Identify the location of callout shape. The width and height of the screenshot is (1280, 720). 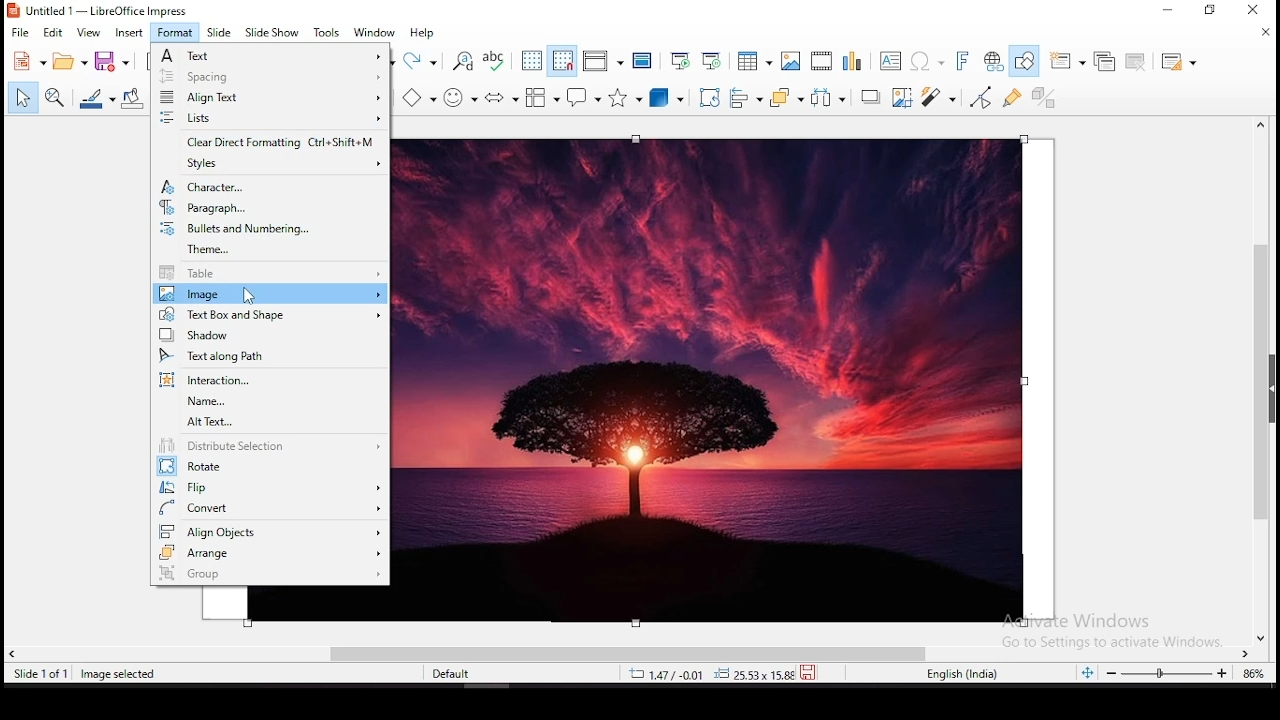
(584, 101).